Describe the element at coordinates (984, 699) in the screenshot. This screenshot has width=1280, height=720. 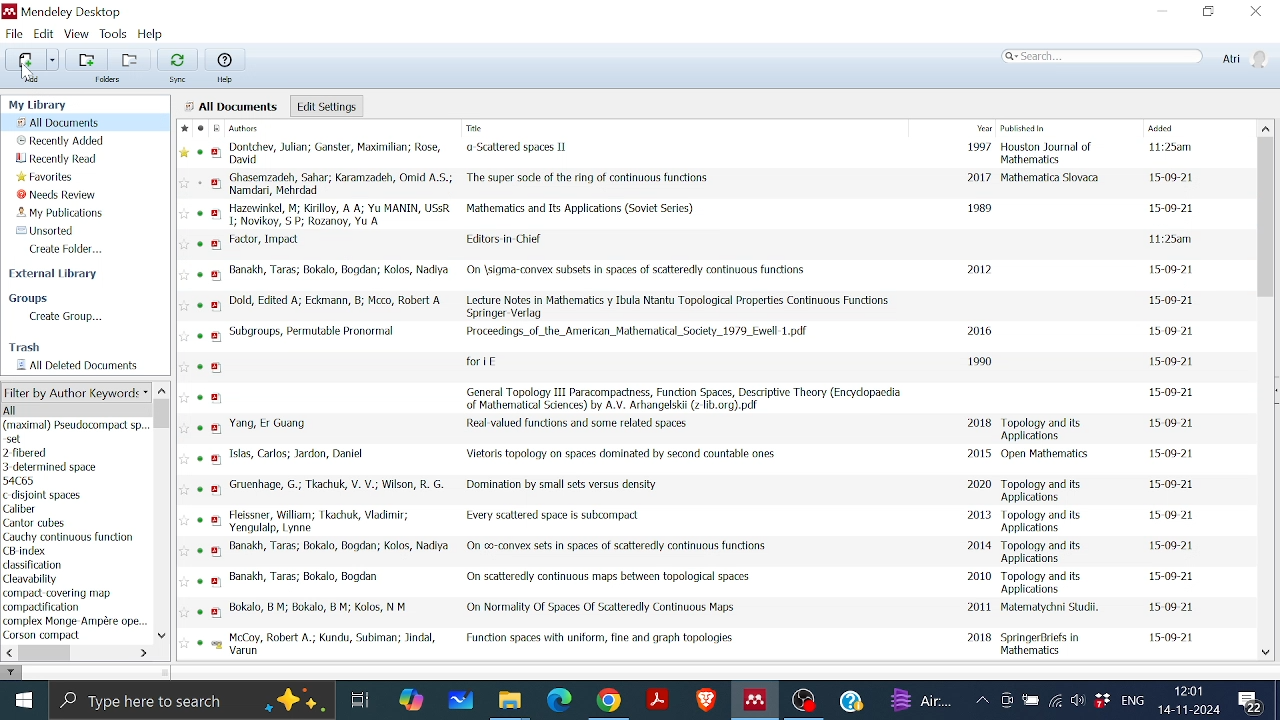
I see `Show hidden Icons` at that location.